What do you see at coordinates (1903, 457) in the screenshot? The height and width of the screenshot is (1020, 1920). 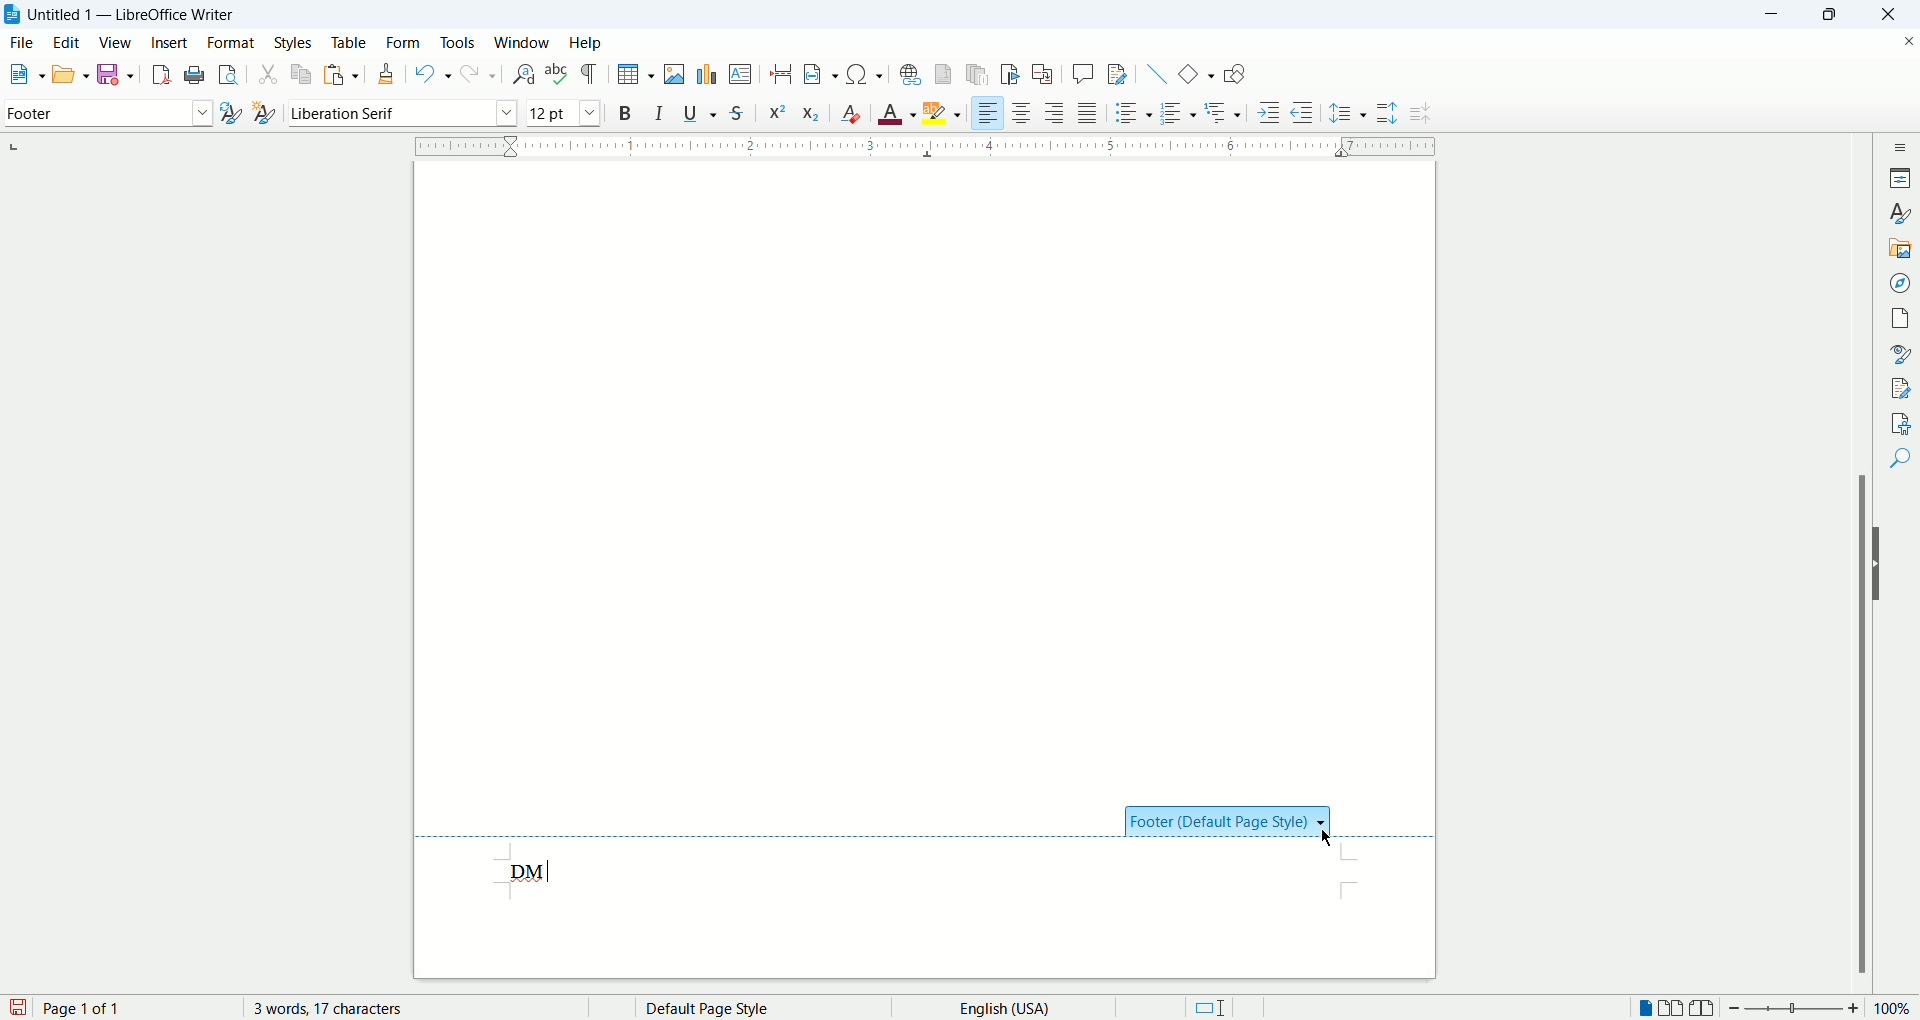 I see `find` at bounding box center [1903, 457].